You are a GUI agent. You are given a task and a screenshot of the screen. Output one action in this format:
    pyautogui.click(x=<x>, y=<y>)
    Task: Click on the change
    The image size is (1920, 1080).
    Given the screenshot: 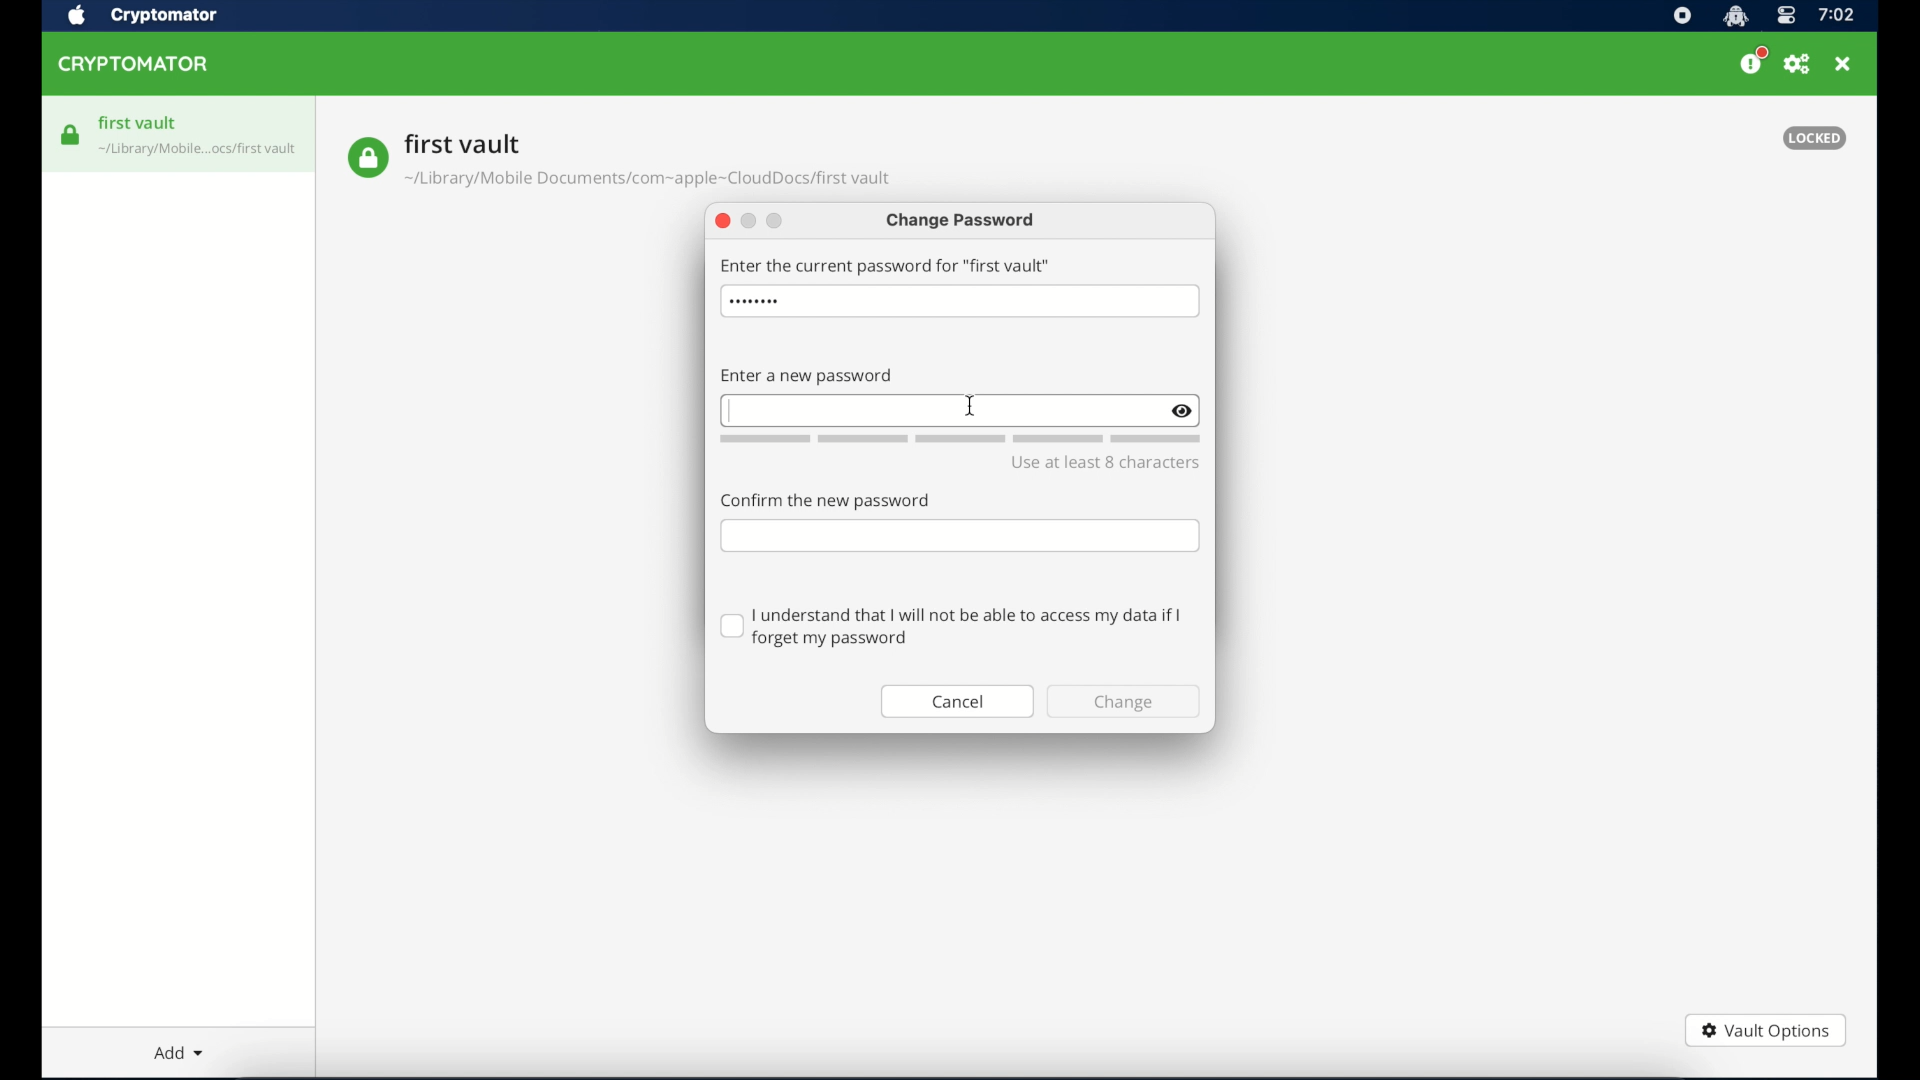 What is the action you would take?
    pyautogui.click(x=1124, y=702)
    